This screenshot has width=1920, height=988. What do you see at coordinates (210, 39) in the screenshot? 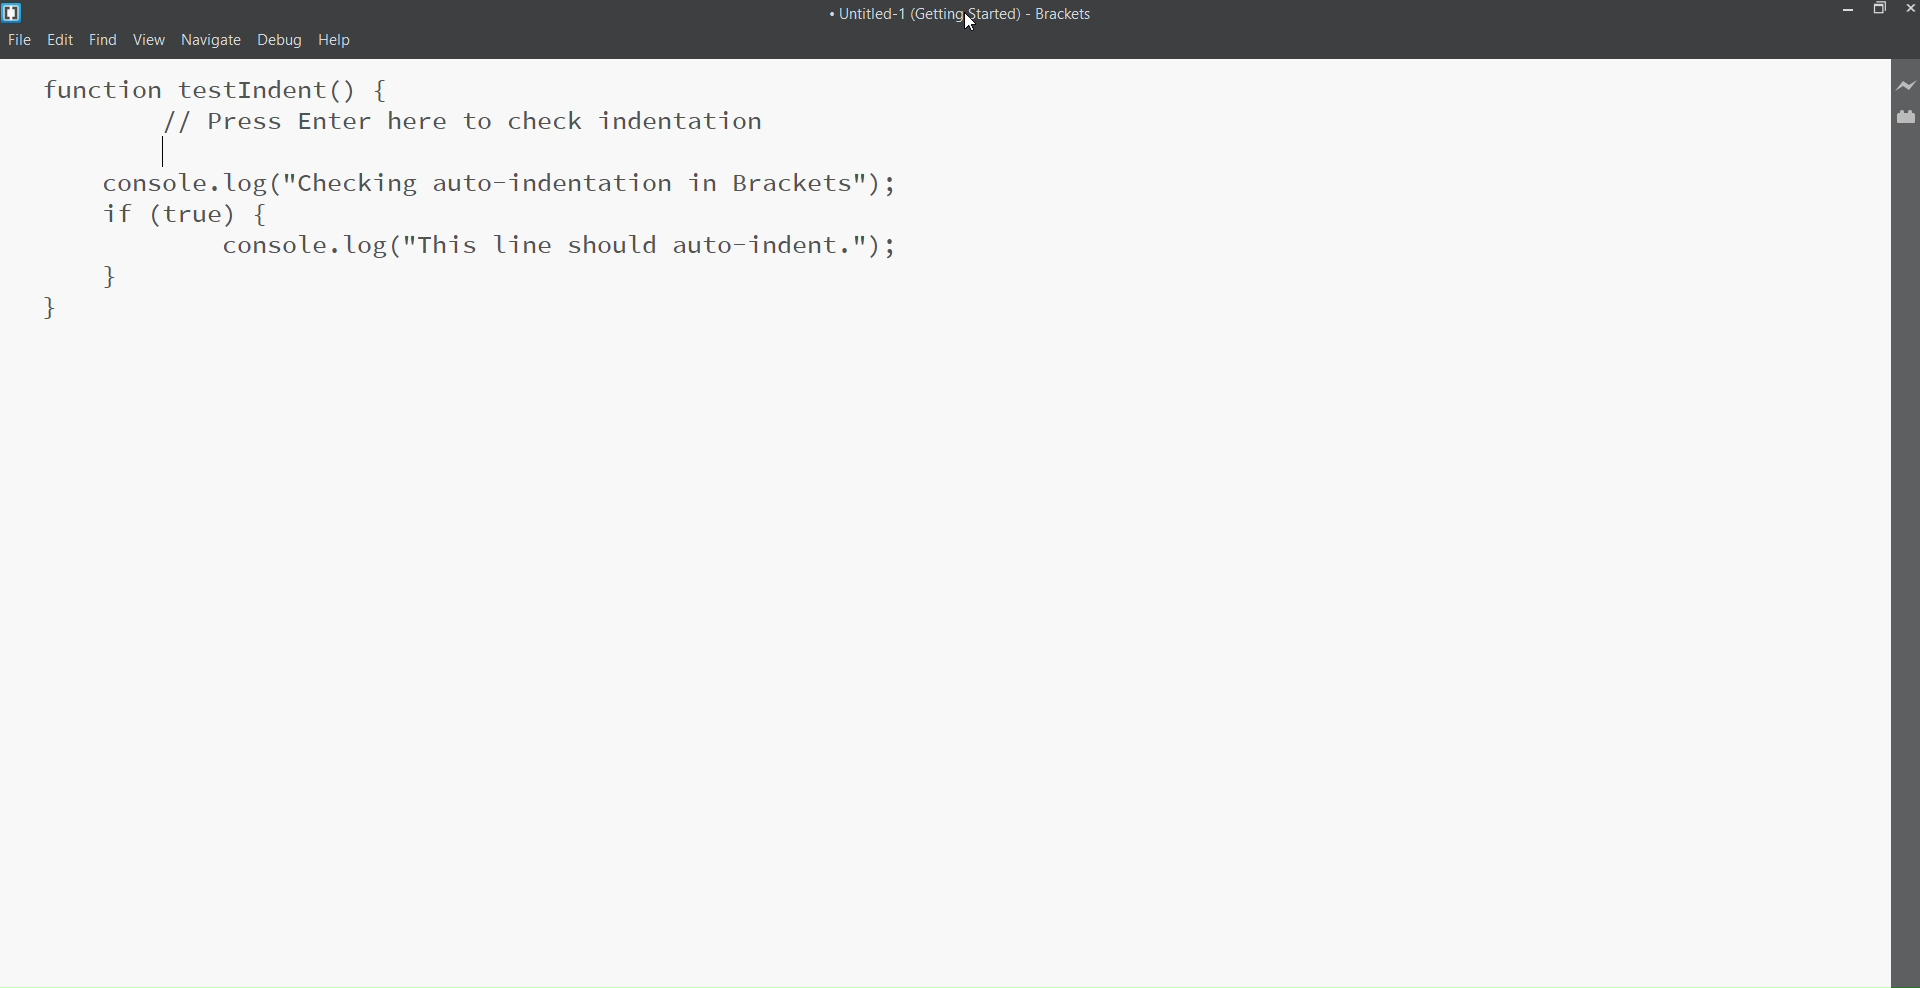
I see `navigate` at bounding box center [210, 39].